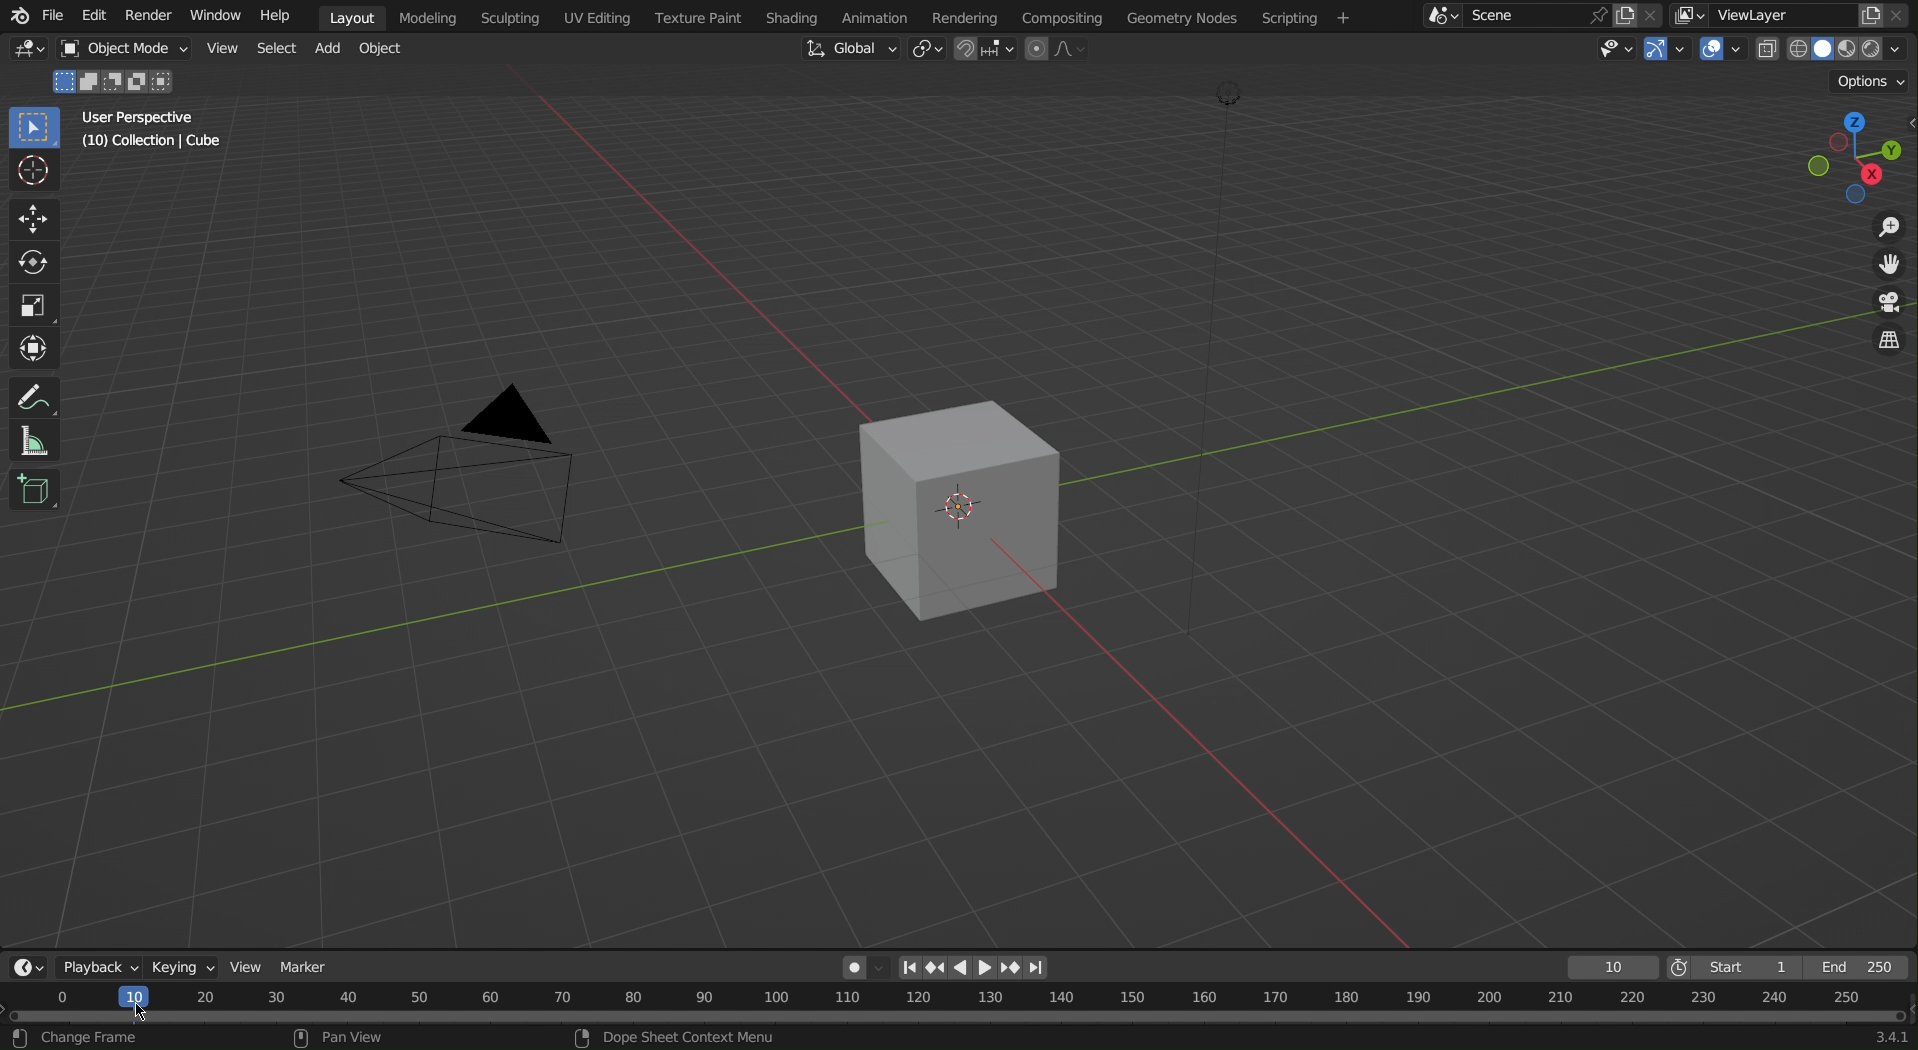 The height and width of the screenshot is (1050, 1918). What do you see at coordinates (220, 47) in the screenshot?
I see `` at bounding box center [220, 47].